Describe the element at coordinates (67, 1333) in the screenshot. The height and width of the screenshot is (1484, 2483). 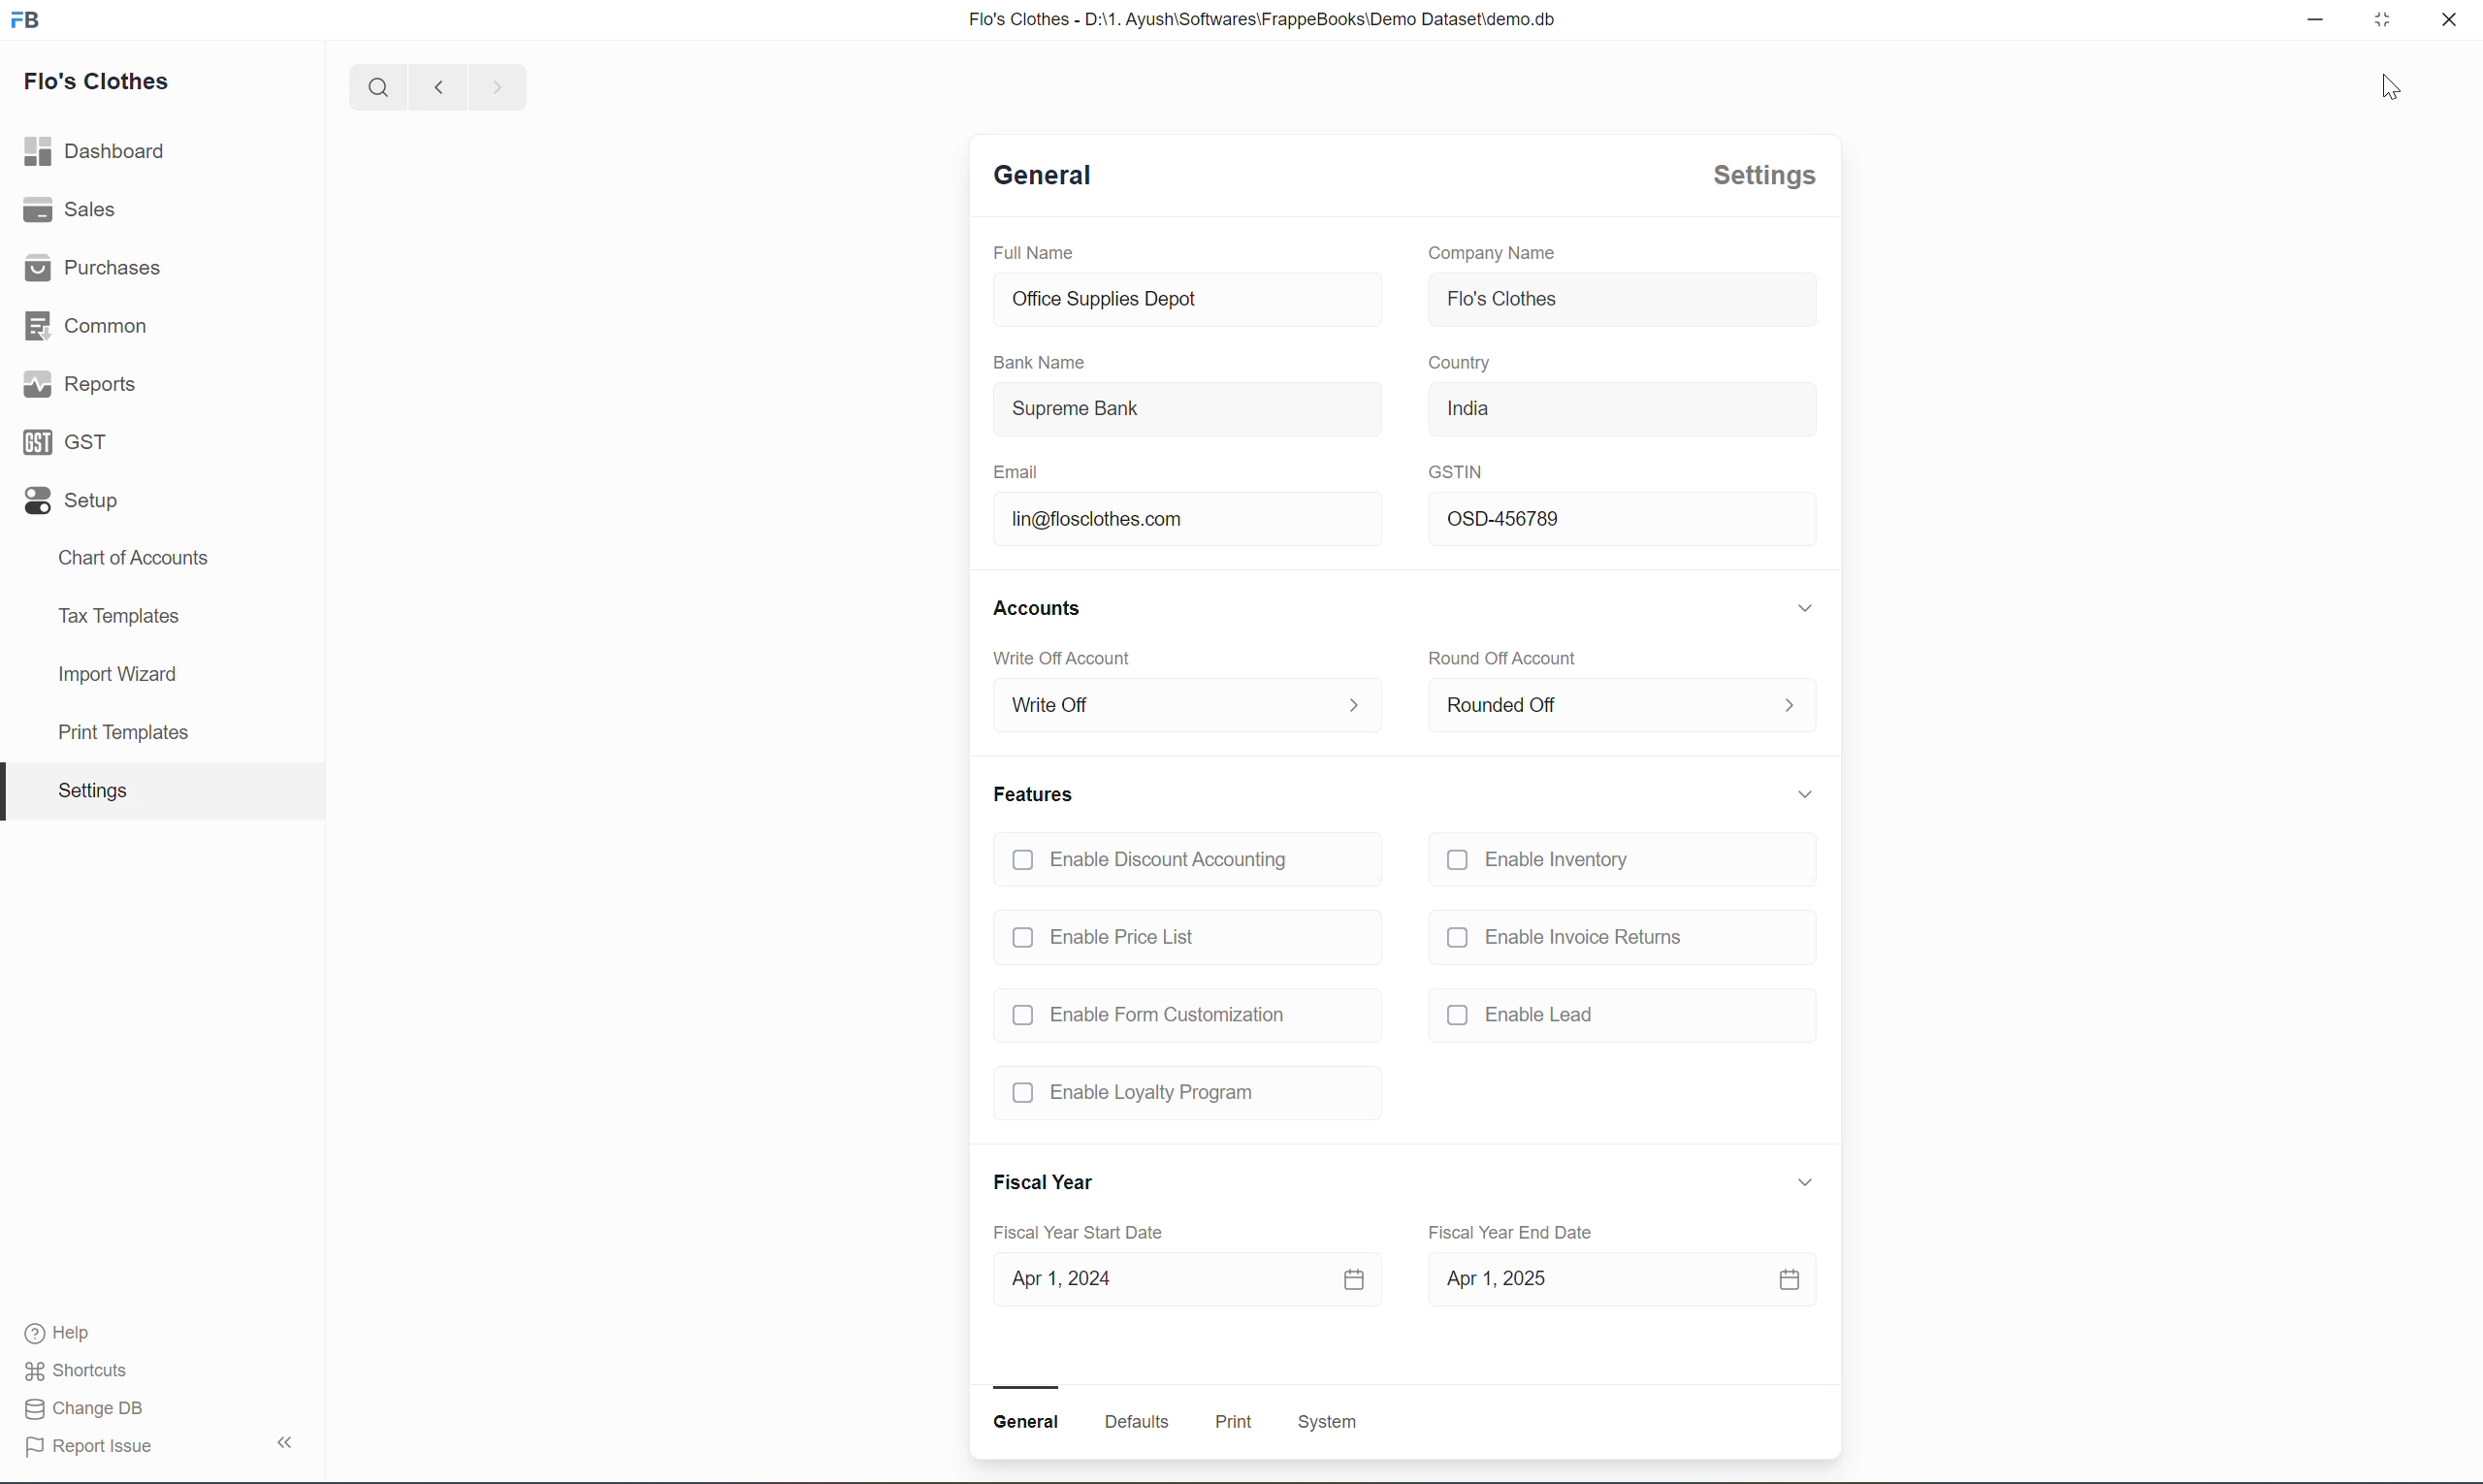
I see `Help` at that location.